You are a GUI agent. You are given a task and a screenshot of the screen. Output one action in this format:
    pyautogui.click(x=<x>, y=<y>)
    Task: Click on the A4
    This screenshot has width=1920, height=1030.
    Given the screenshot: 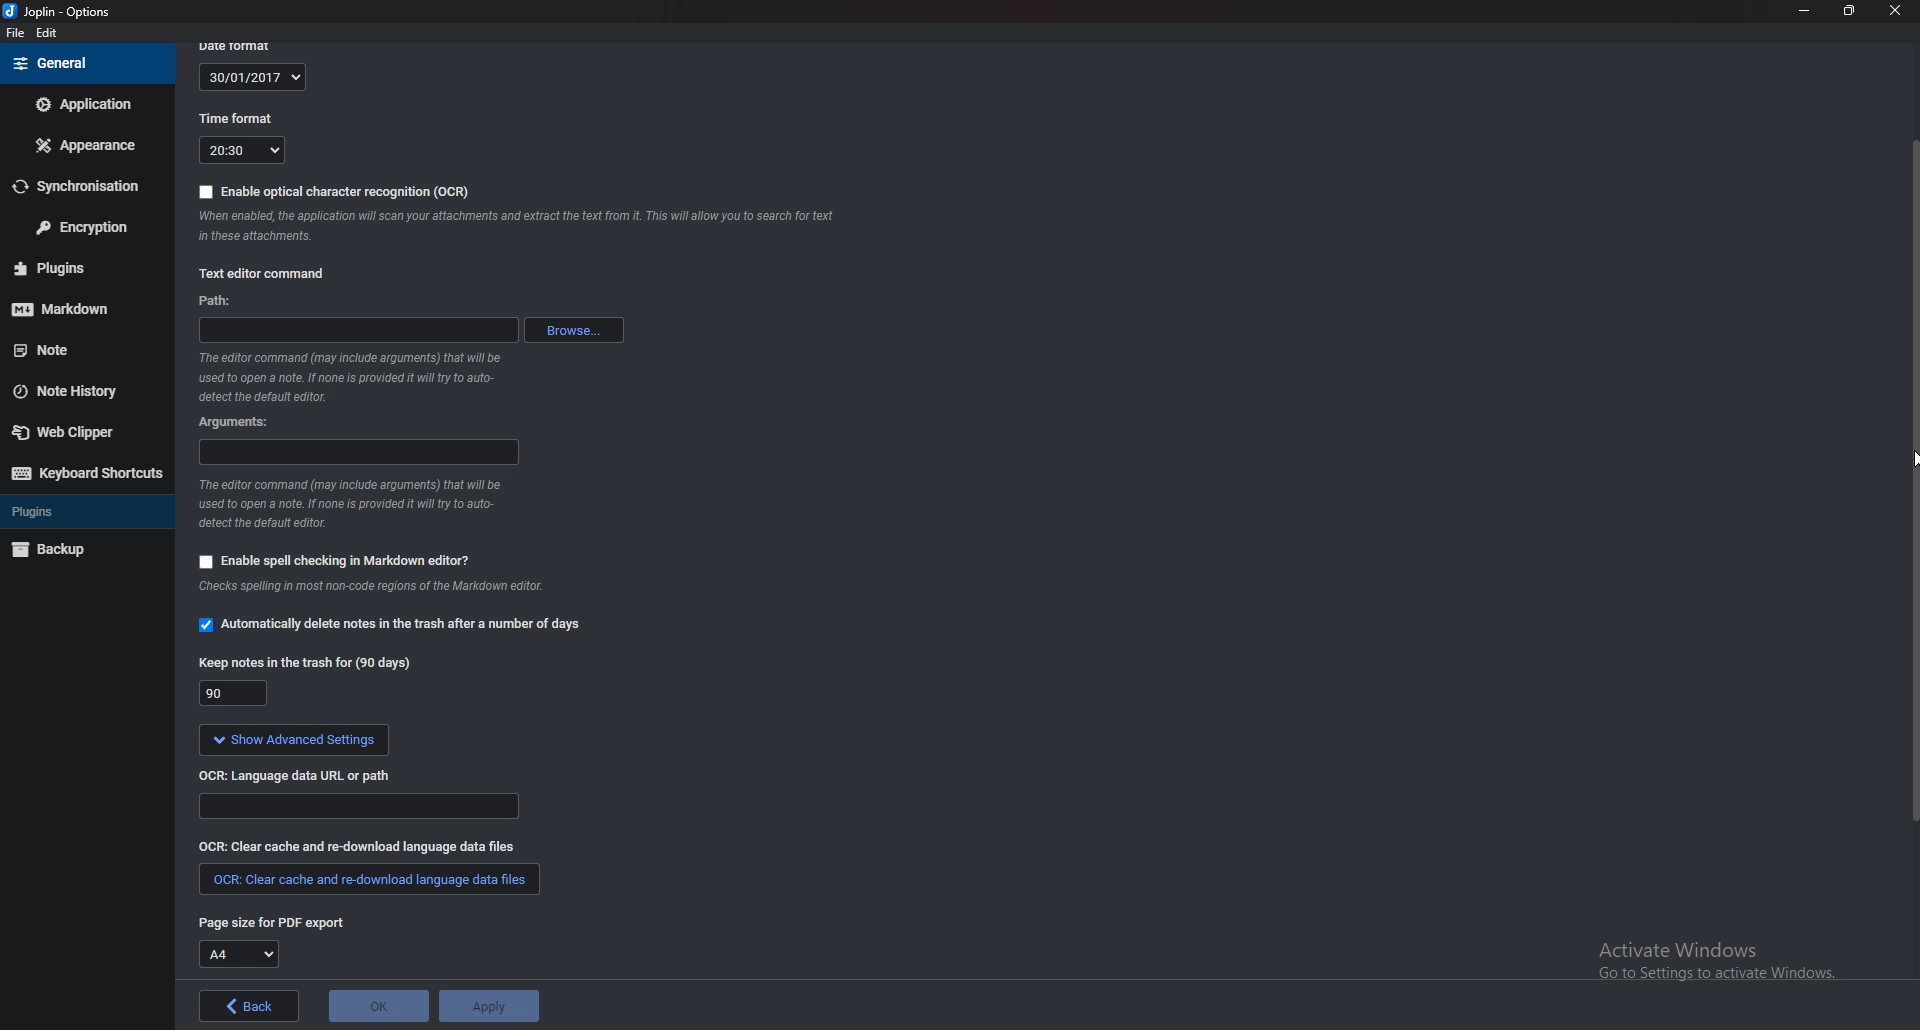 What is the action you would take?
    pyautogui.click(x=238, y=954)
    